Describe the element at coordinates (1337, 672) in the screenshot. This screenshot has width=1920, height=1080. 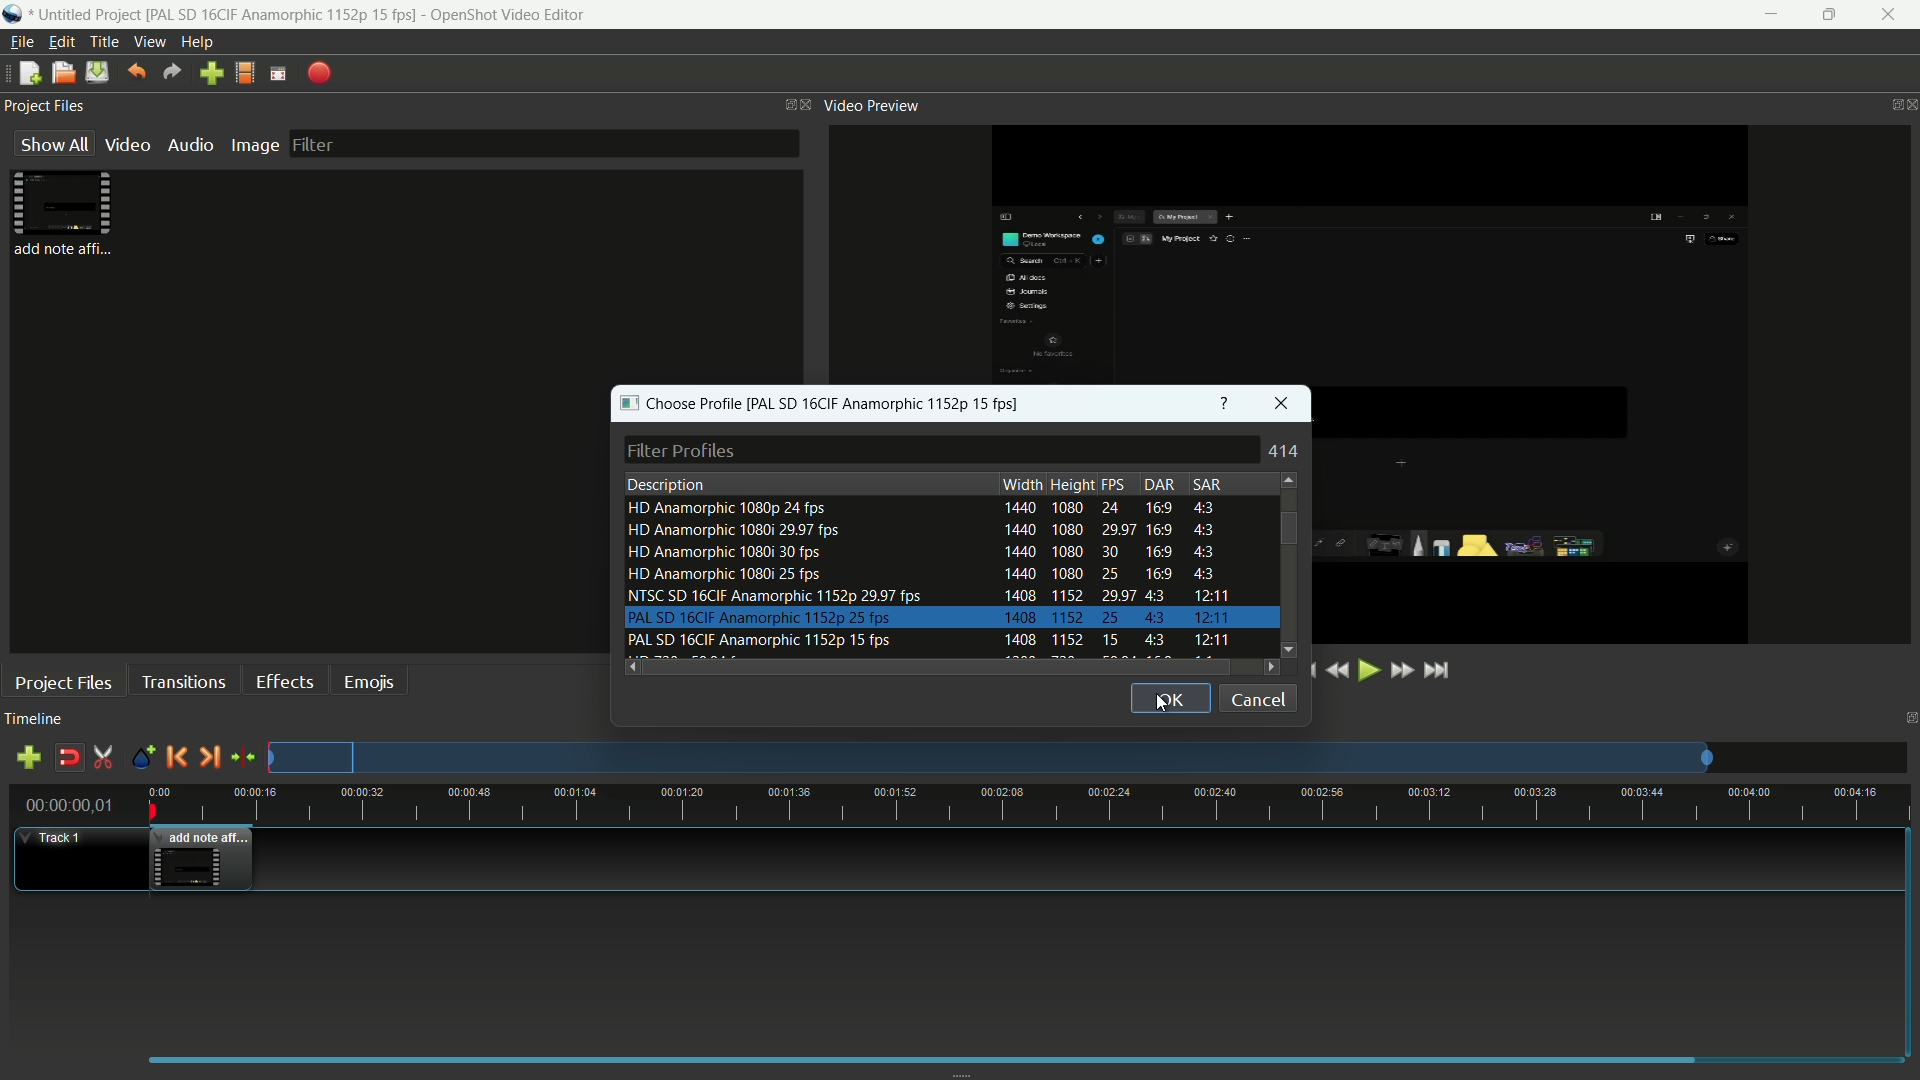
I see `rewind` at that location.